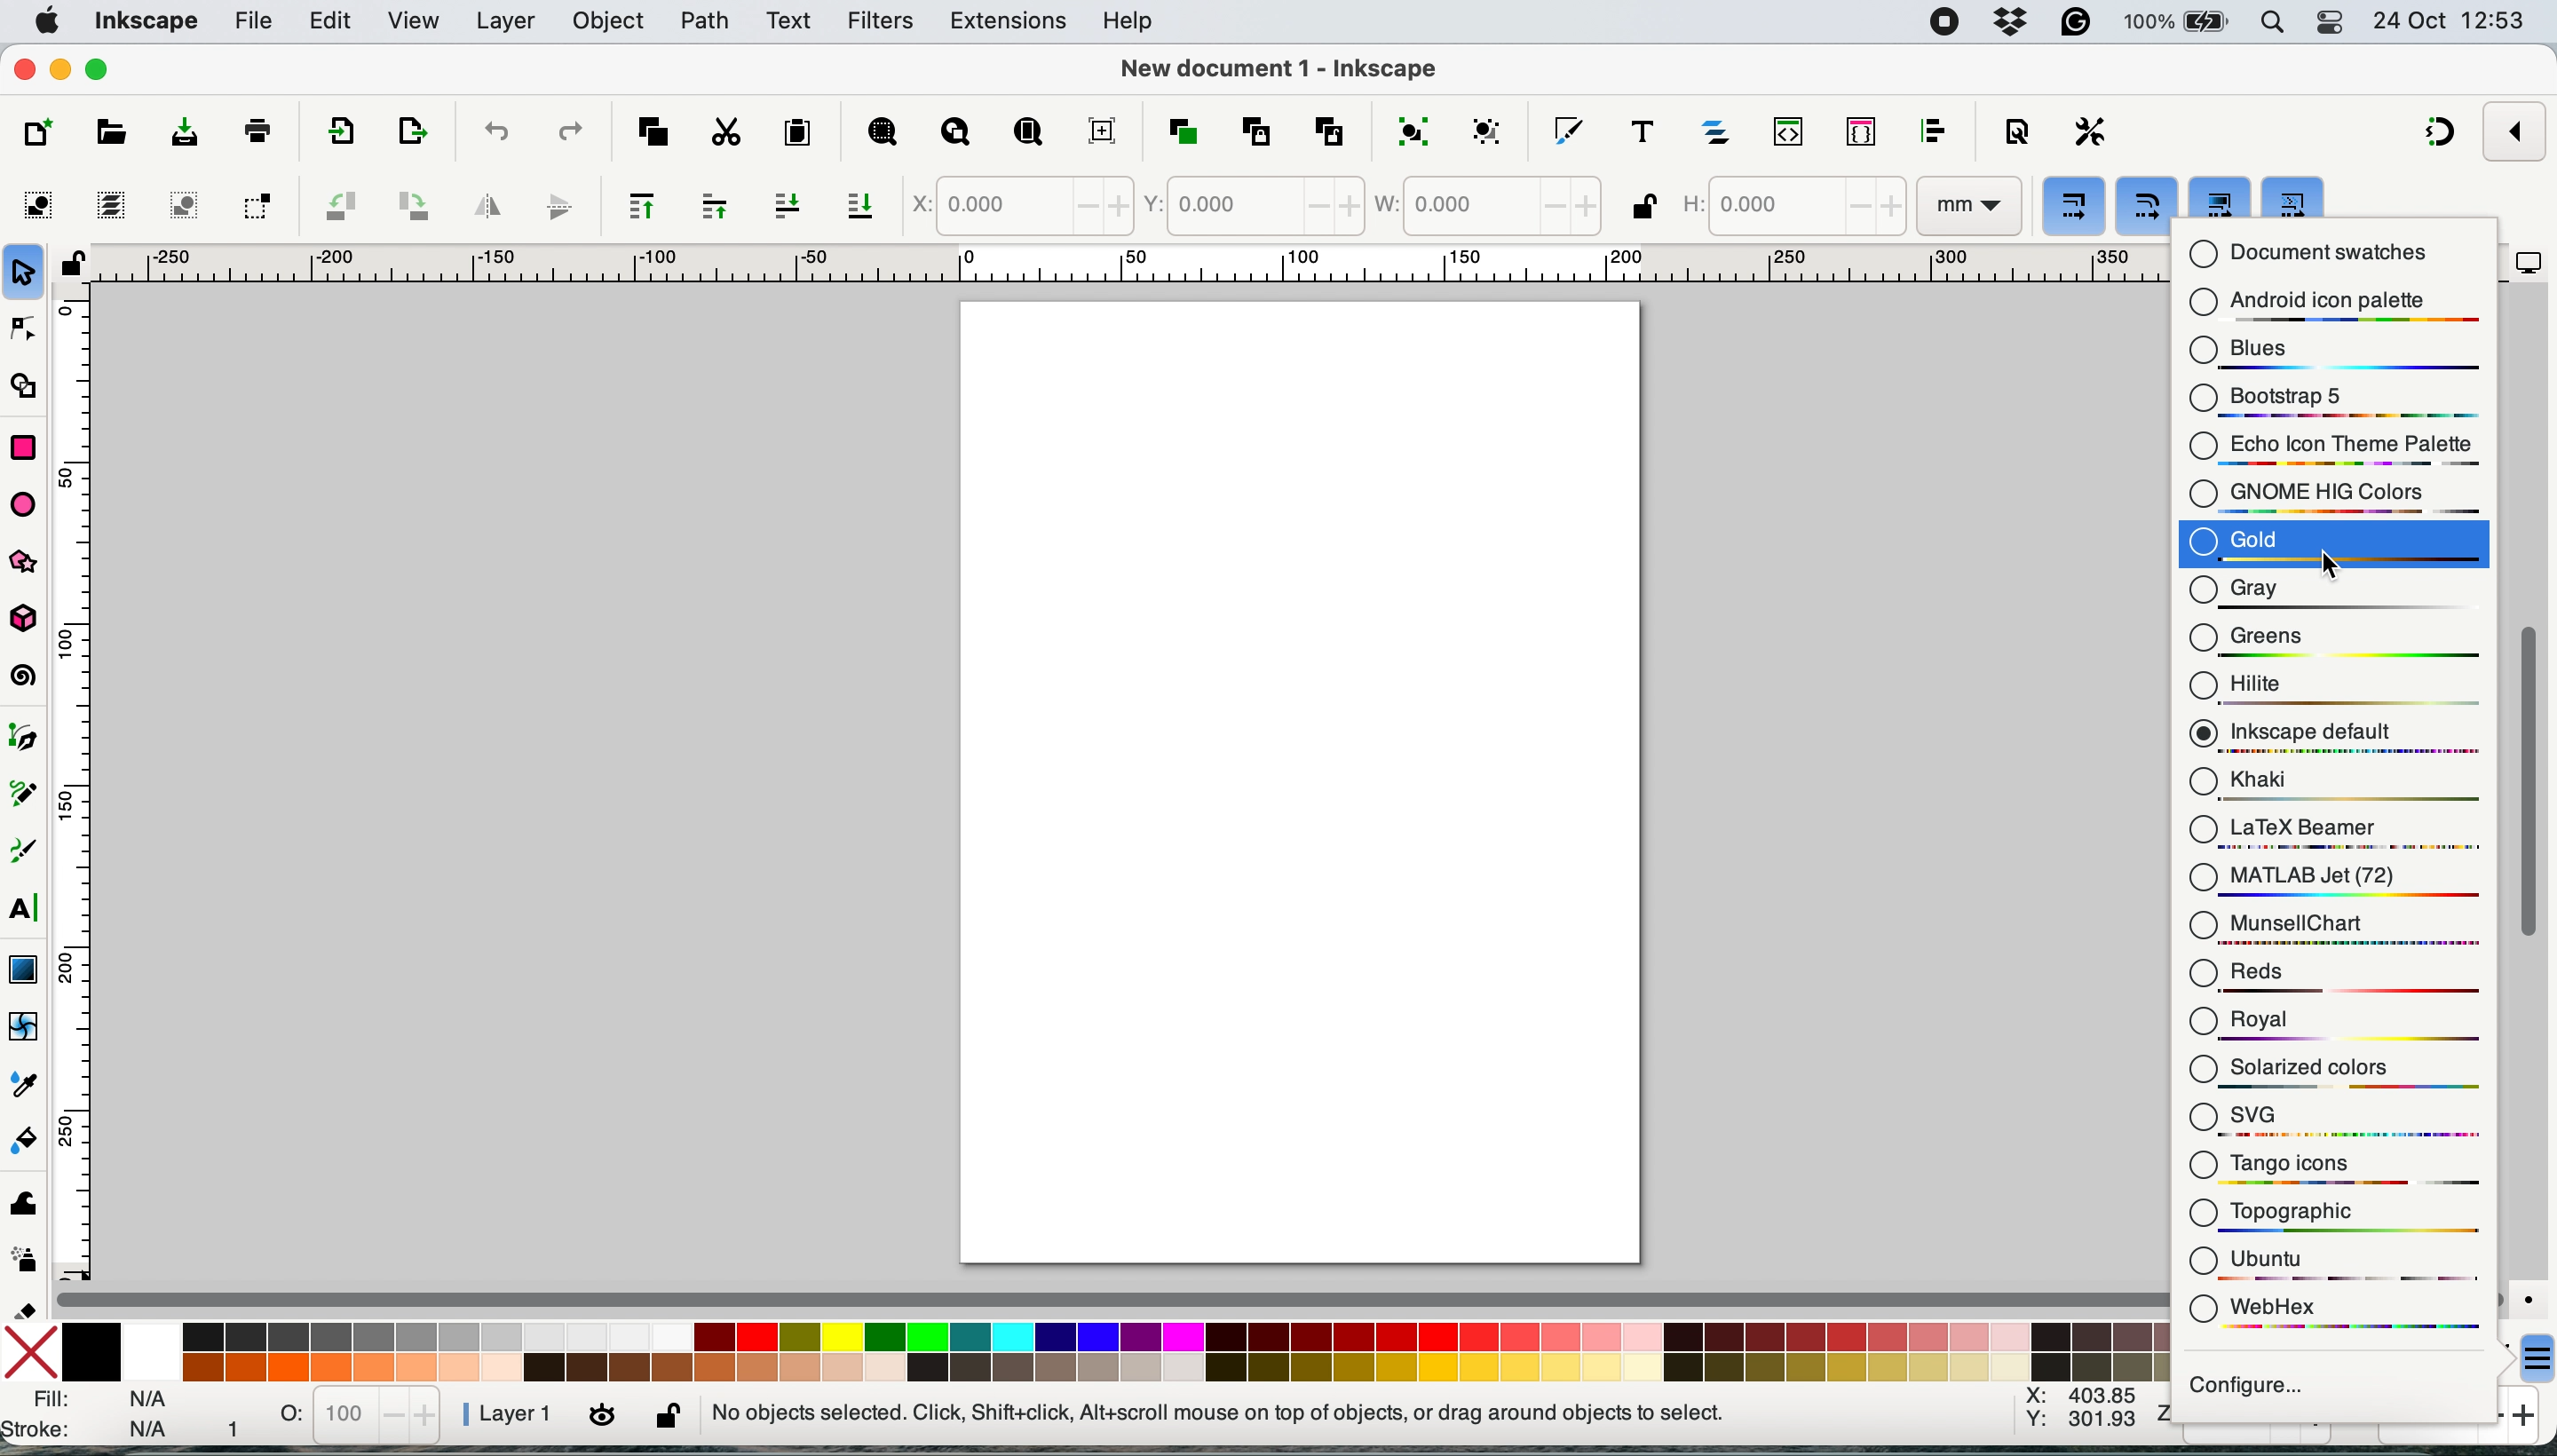 The width and height of the screenshot is (2557, 1456). Describe the element at coordinates (2271, 23) in the screenshot. I see `spotlight search` at that location.